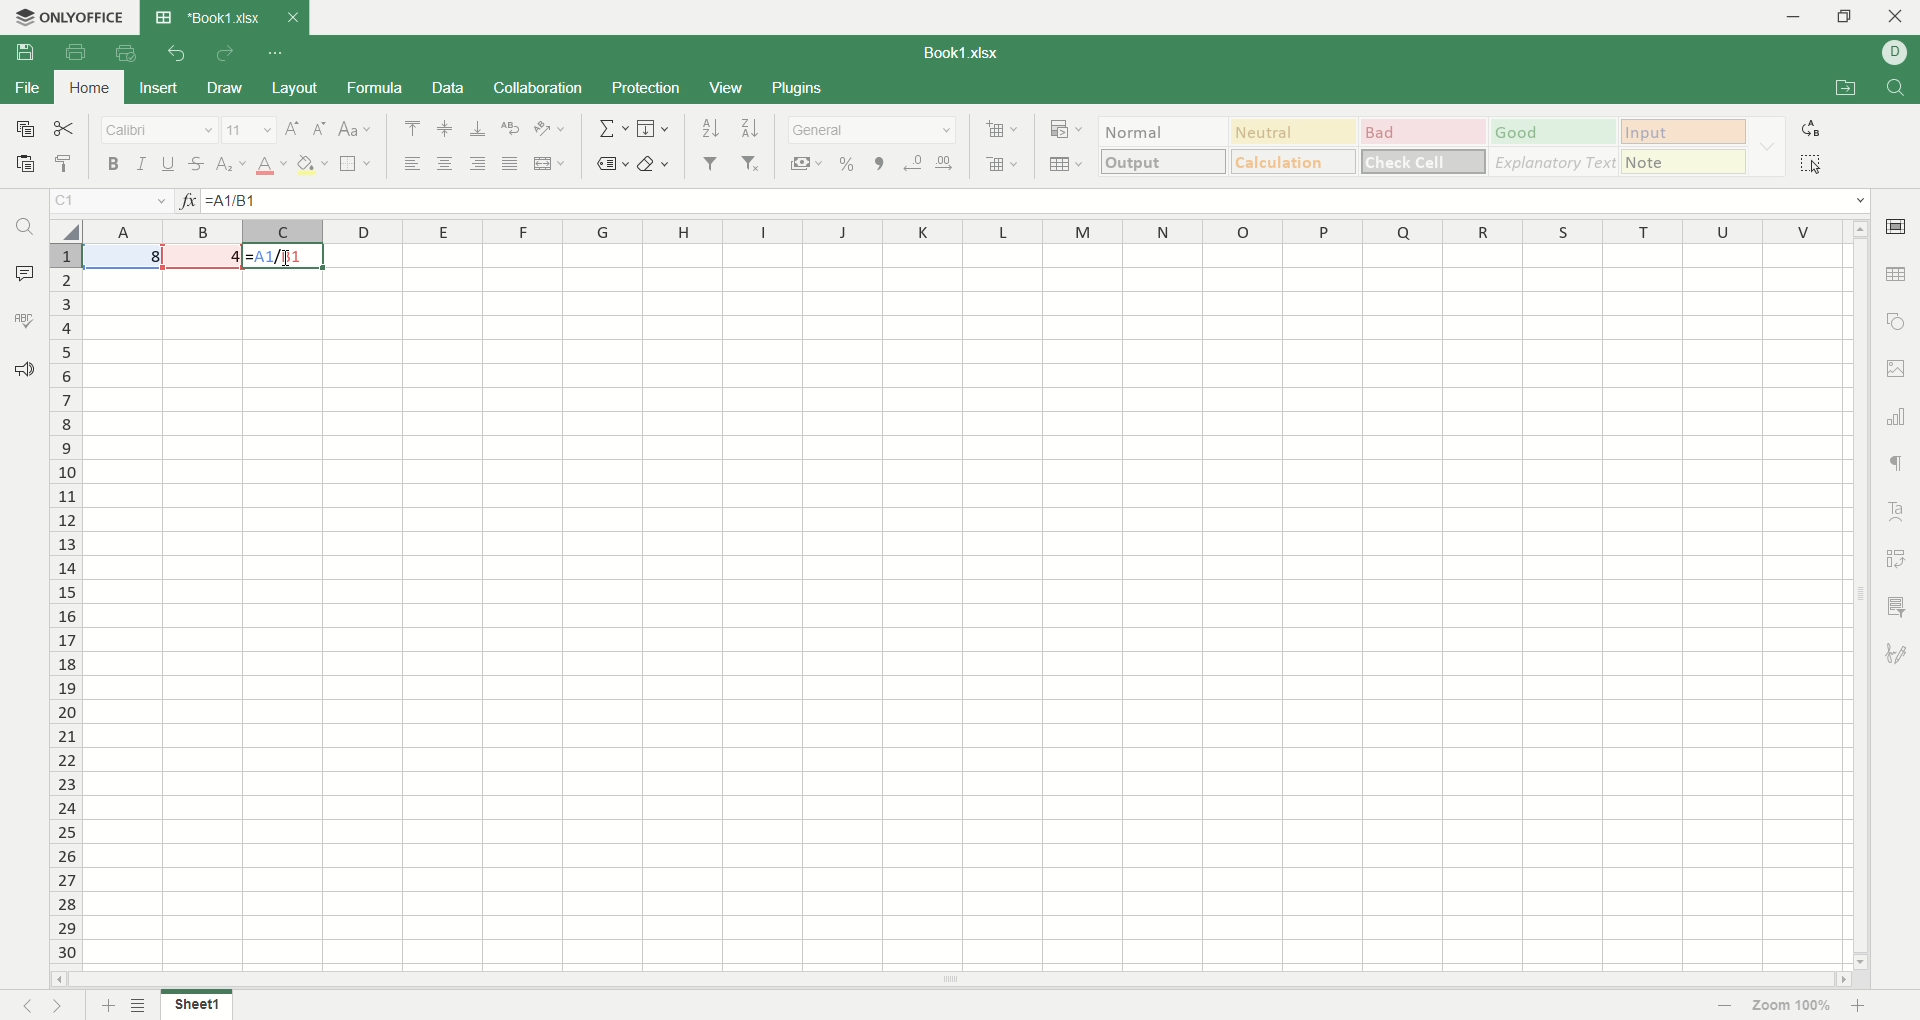 This screenshot has height=1020, width=1920. I want to click on =A1/B1, so click(267, 201).